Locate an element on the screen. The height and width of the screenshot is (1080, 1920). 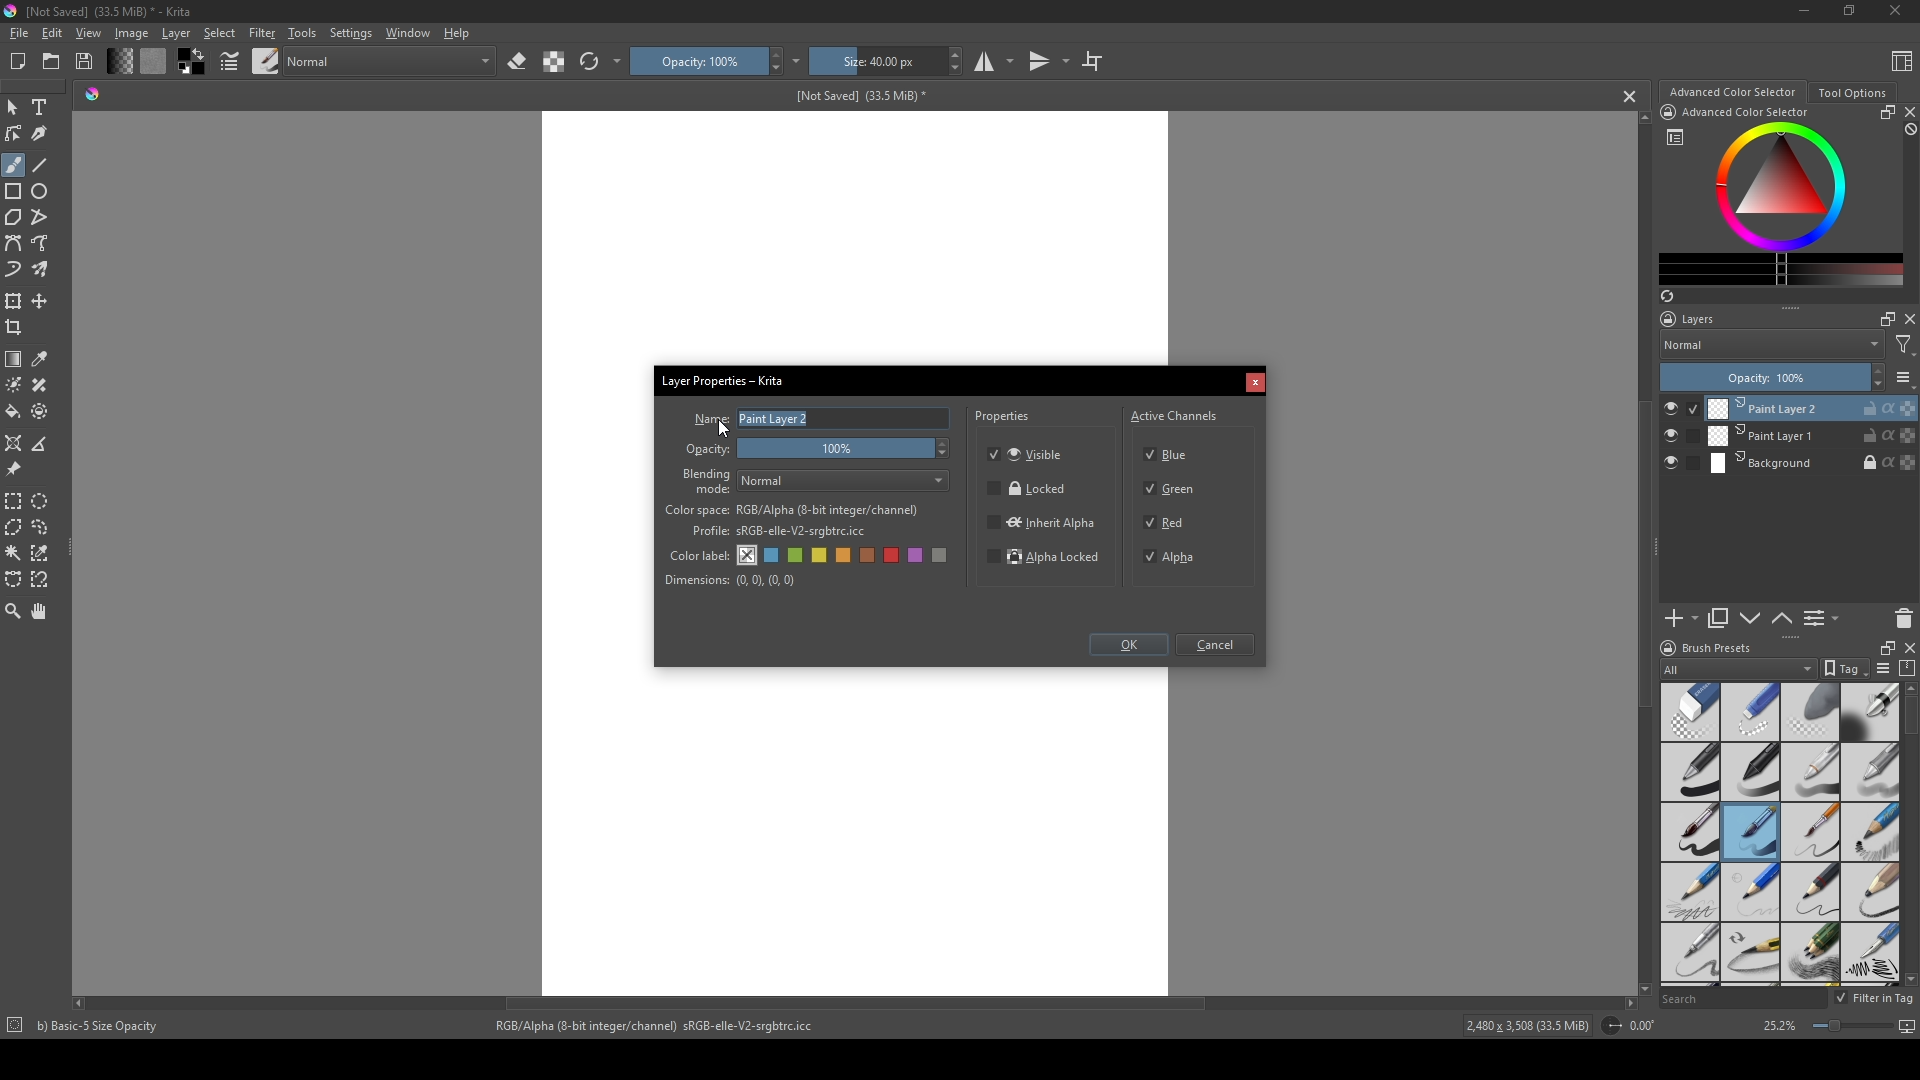
filter is located at coordinates (1904, 345).